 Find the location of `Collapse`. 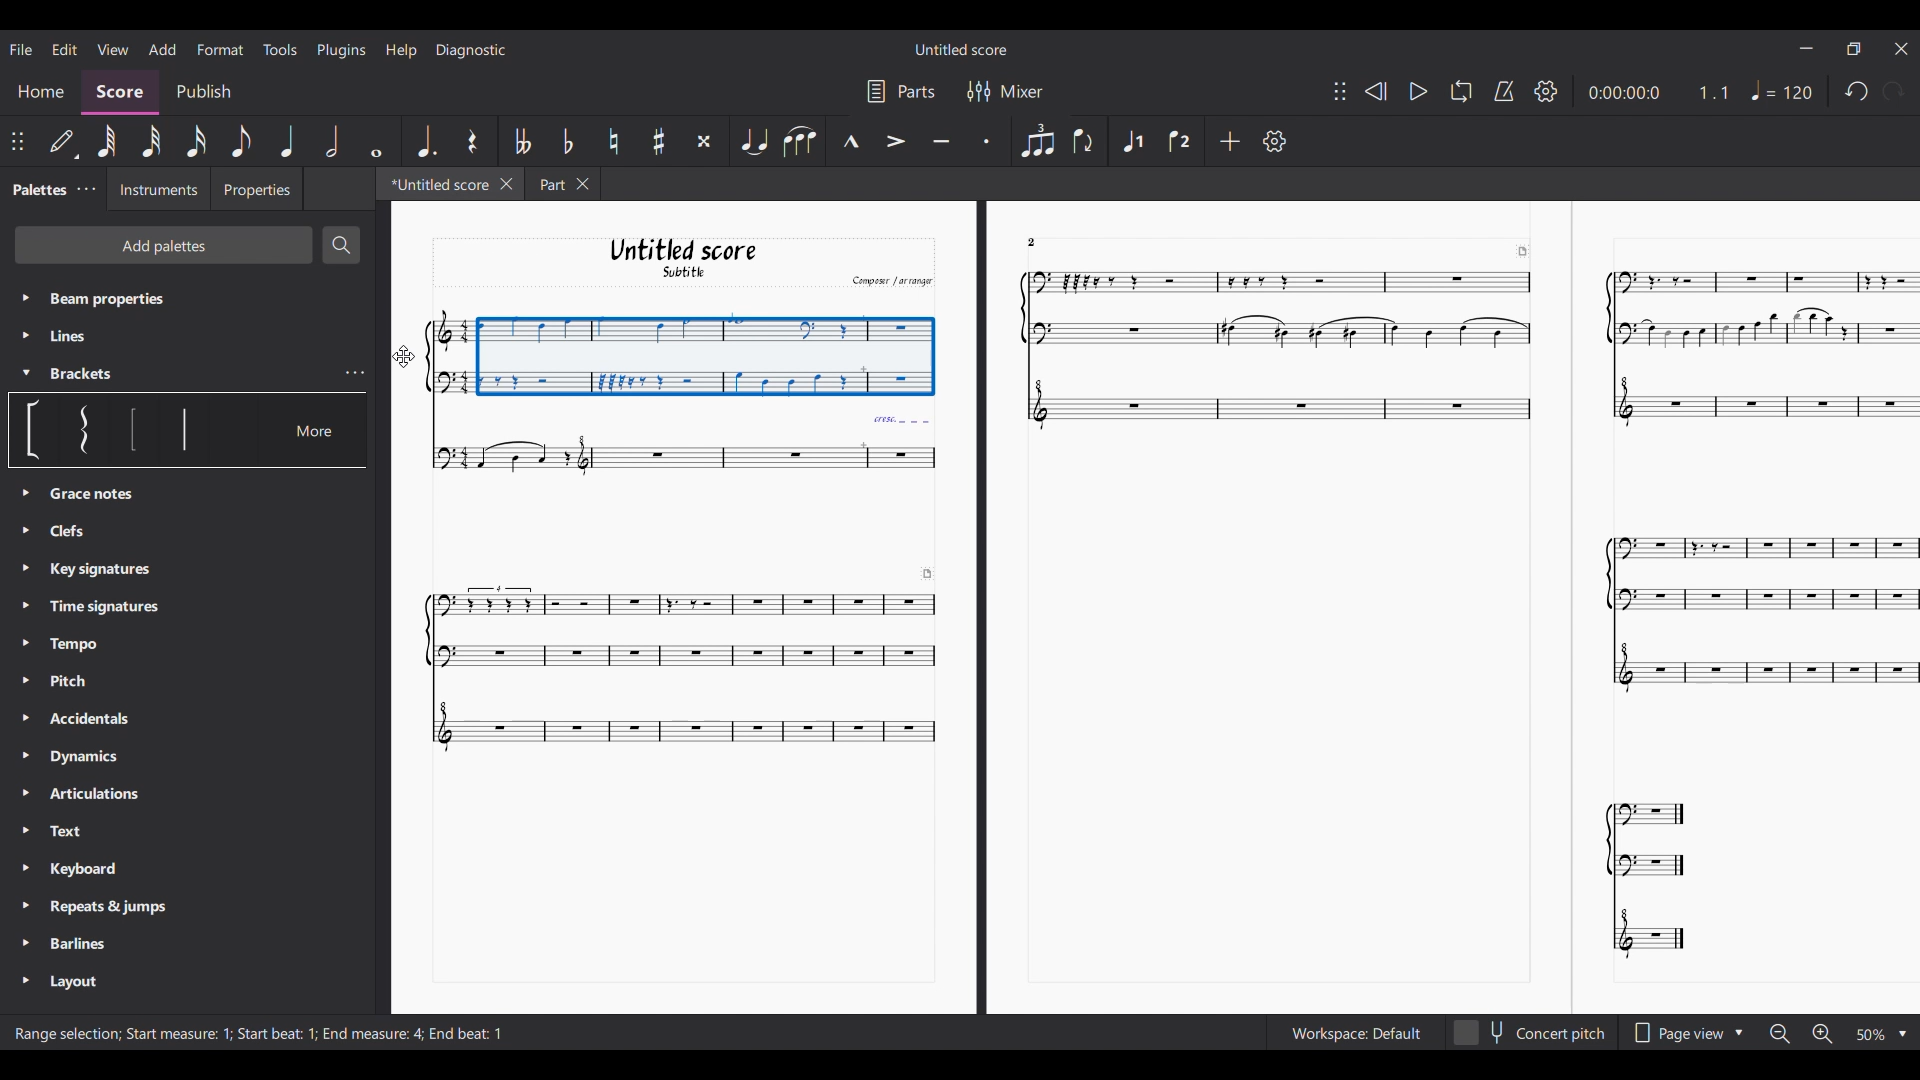

Collapse is located at coordinates (26, 373).